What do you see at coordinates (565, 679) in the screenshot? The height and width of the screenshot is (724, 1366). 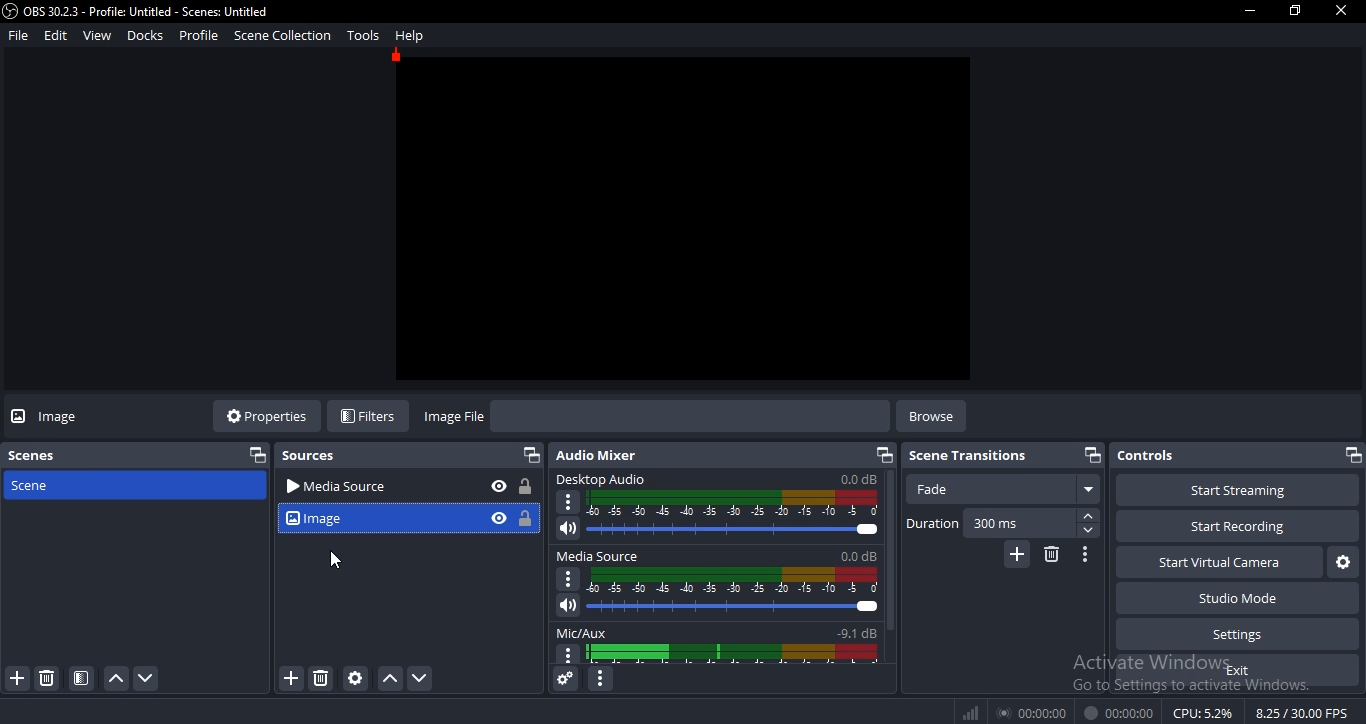 I see `audio mixer settings` at bounding box center [565, 679].